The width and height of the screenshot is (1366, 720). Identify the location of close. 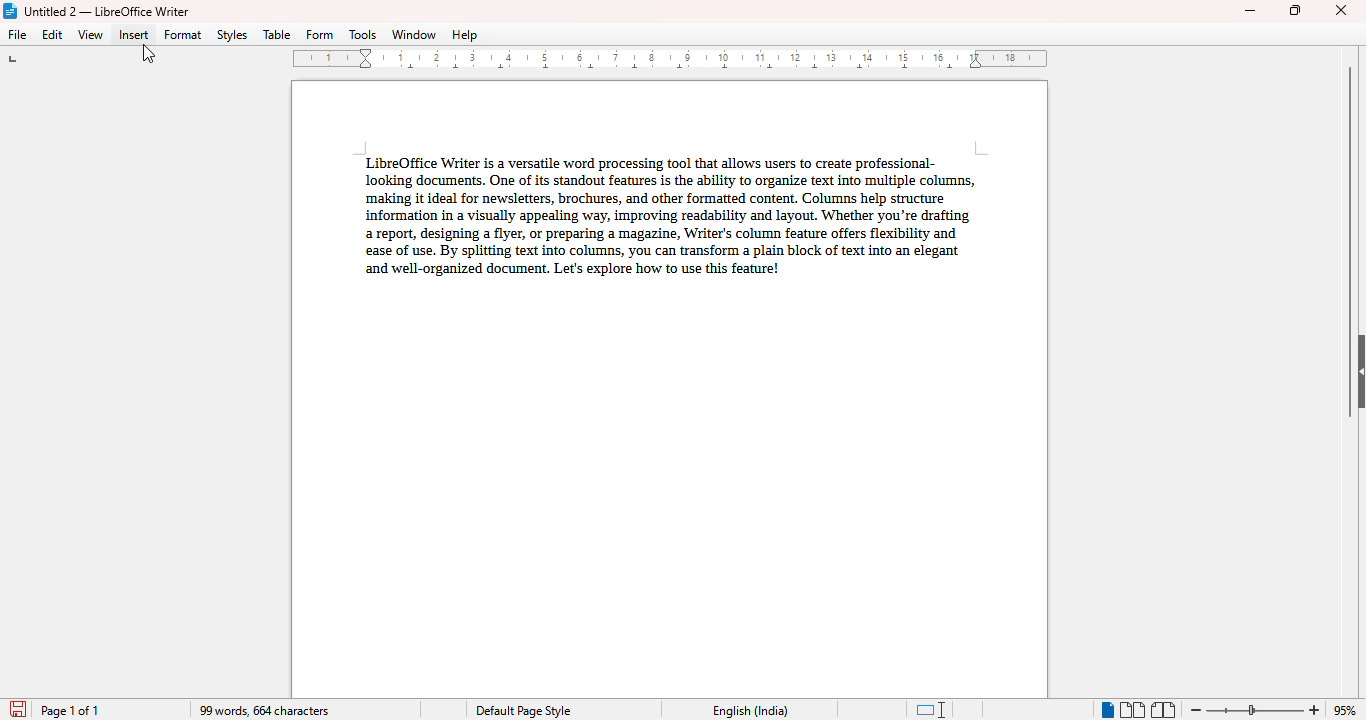
(1343, 9).